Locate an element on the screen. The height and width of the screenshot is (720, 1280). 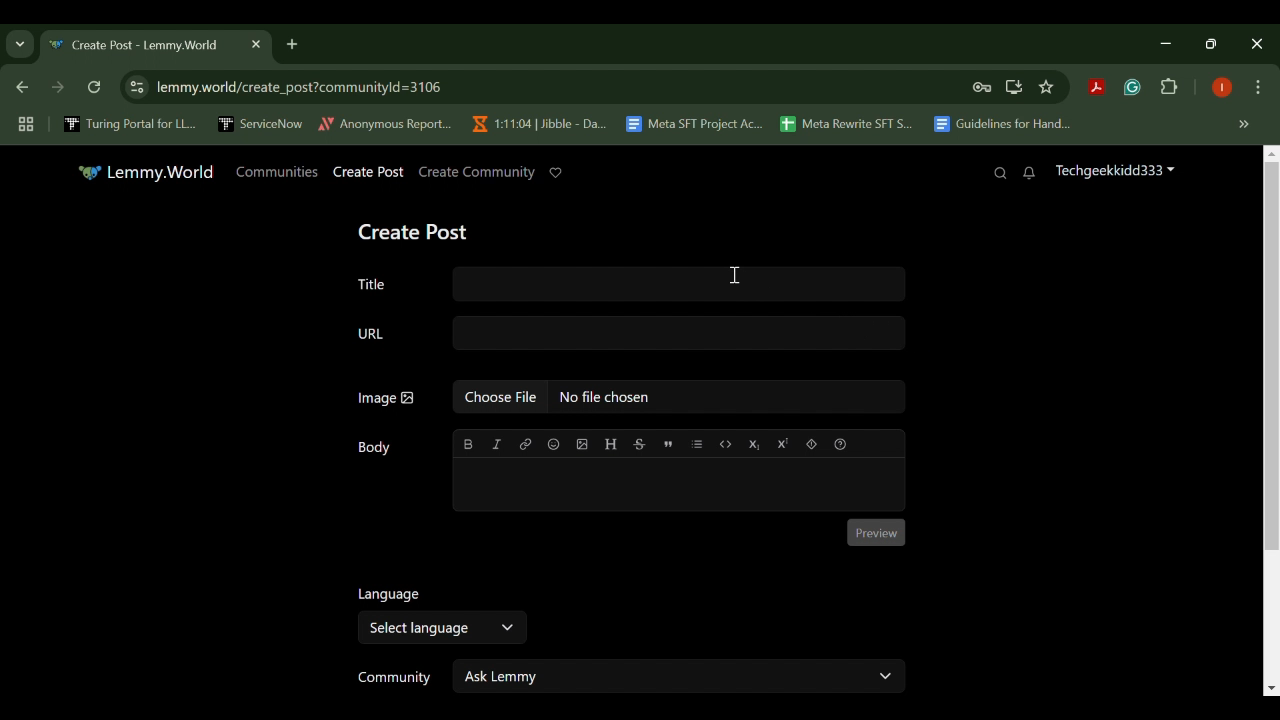
Image: No file chosen is located at coordinates (630, 400).